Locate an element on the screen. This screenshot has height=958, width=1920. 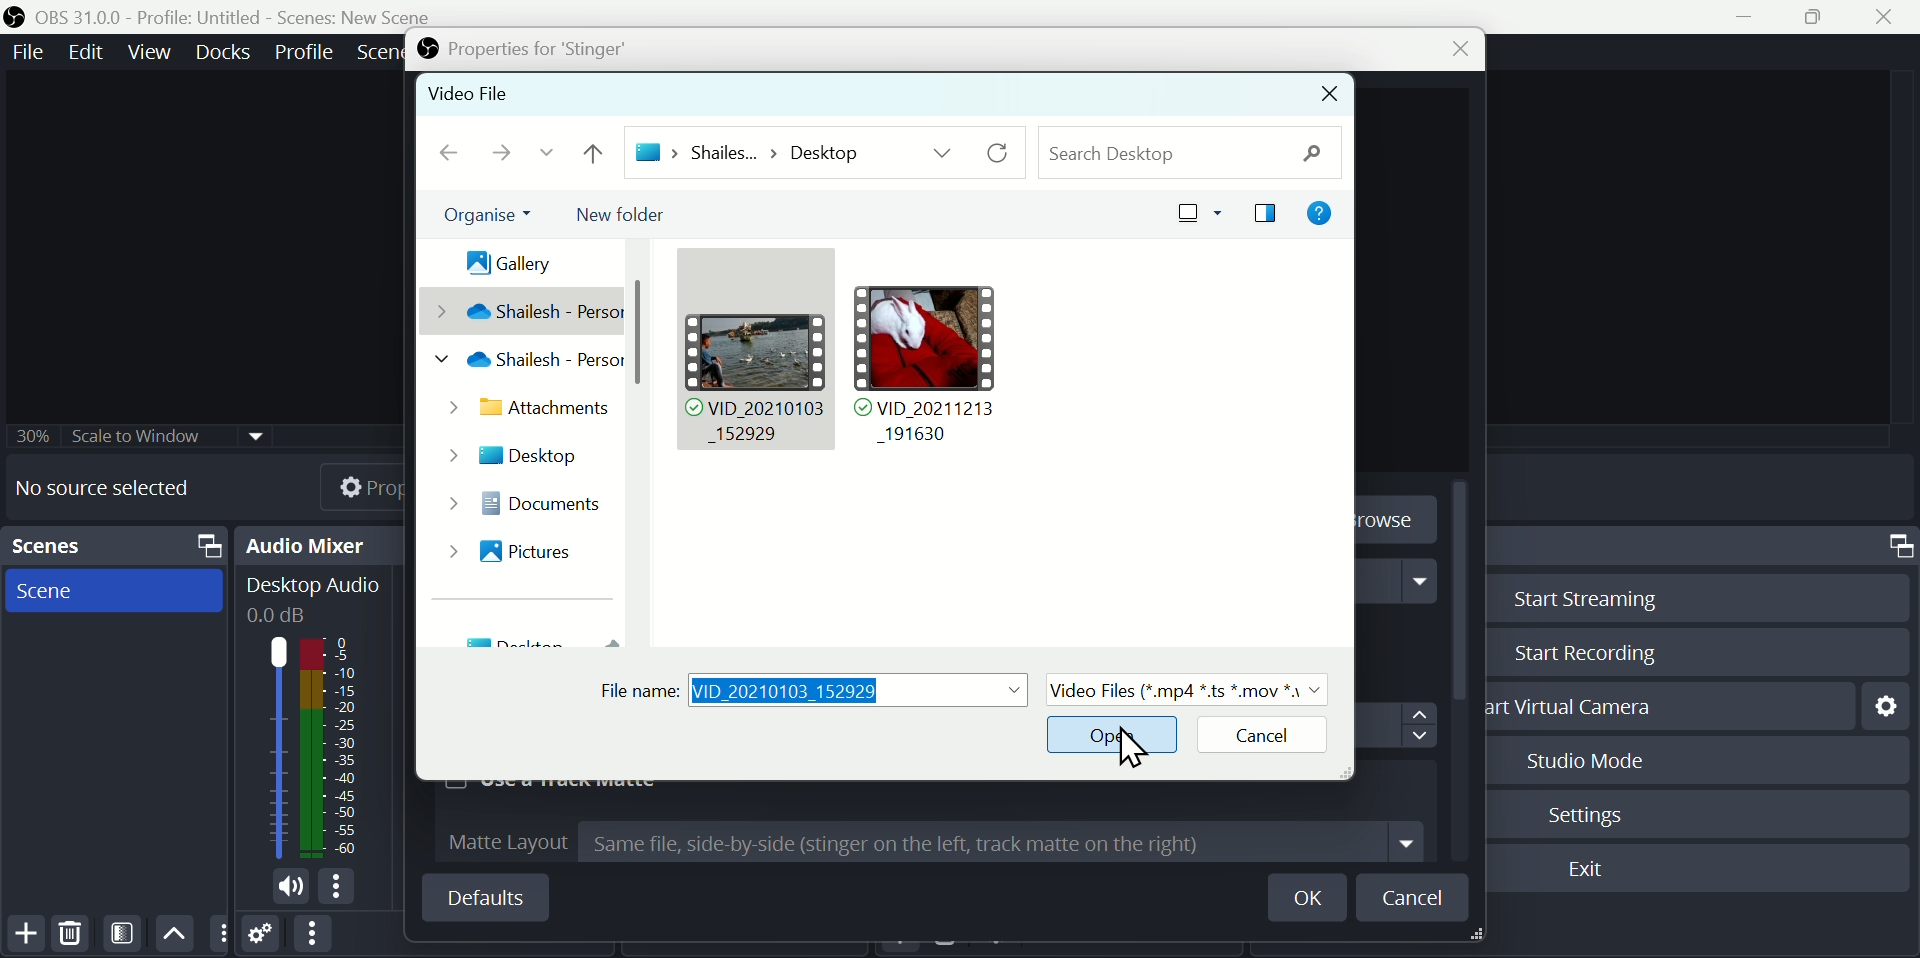
Audio bar is located at coordinates (310, 747).